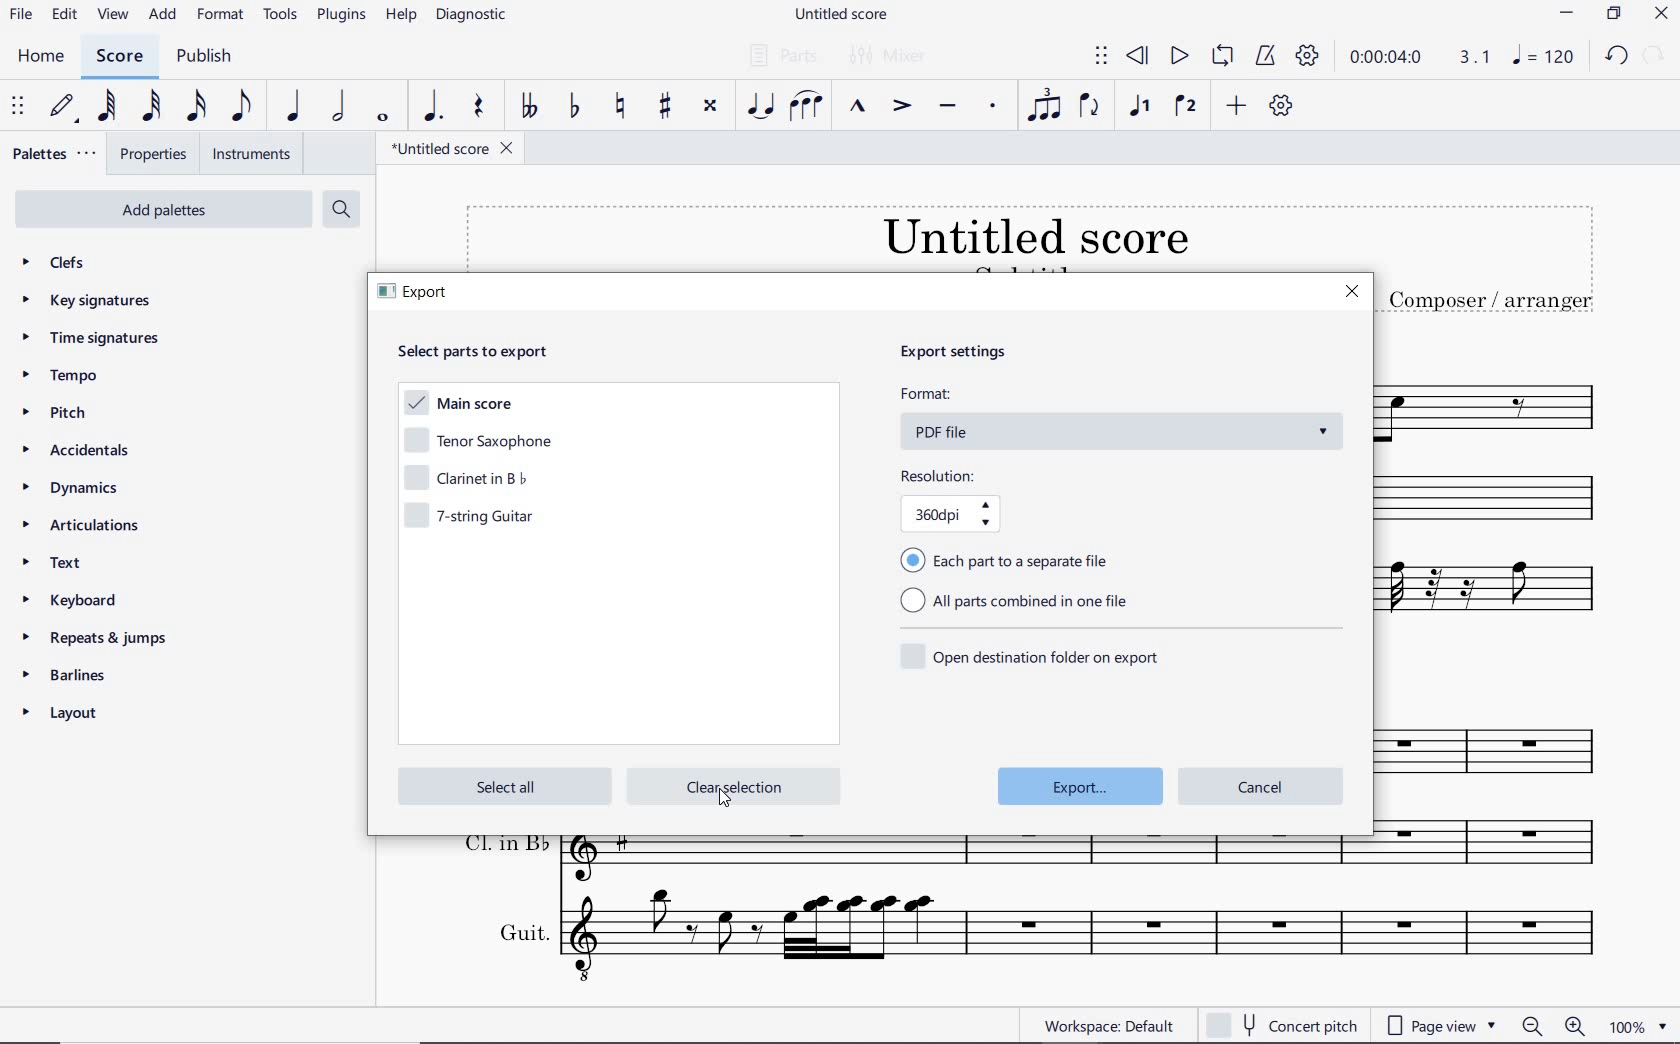 The height and width of the screenshot is (1044, 1680). Describe the element at coordinates (119, 57) in the screenshot. I see `SCORE` at that location.